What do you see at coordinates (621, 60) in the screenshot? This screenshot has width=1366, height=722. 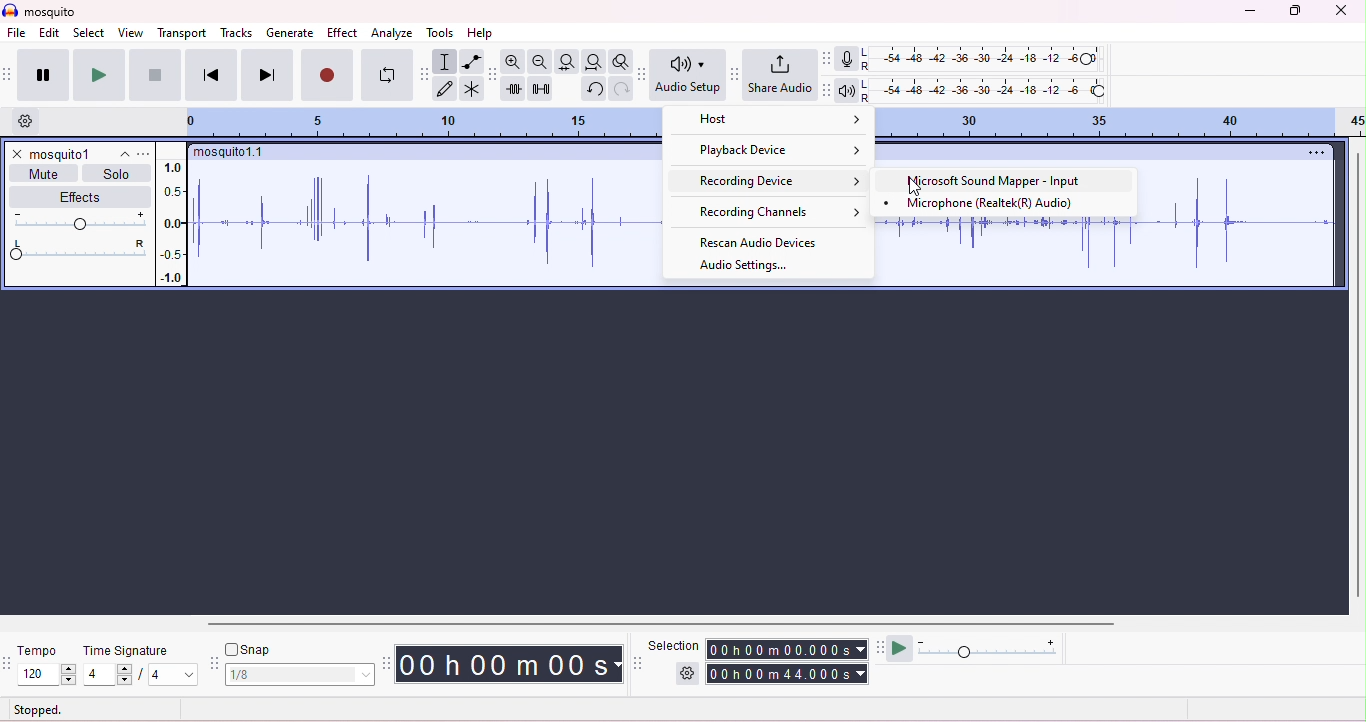 I see `toggle zoom` at bounding box center [621, 60].